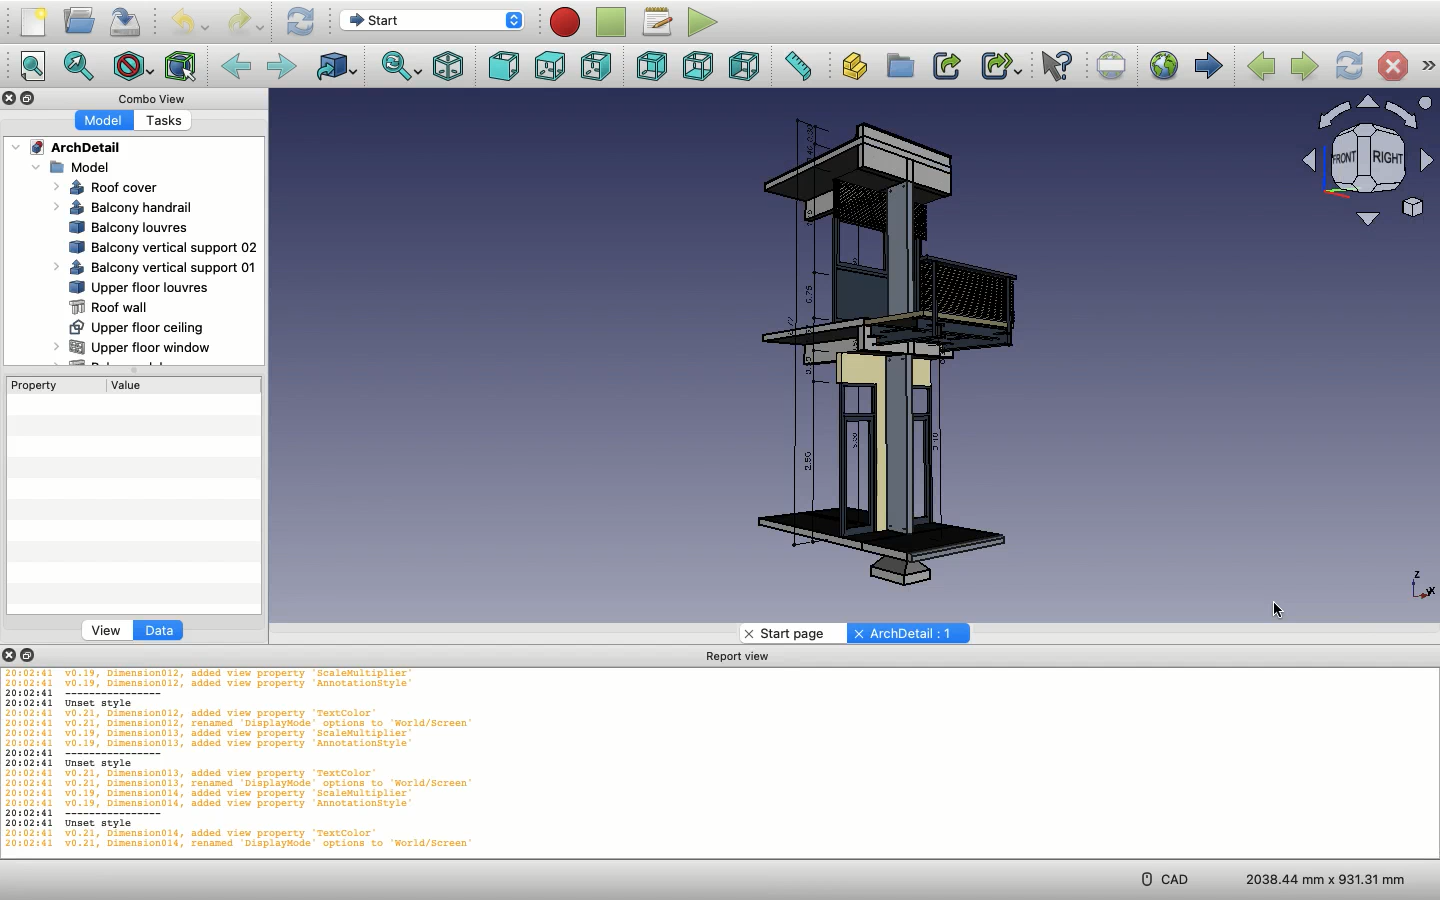 Image resolution: width=1440 pixels, height=900 pixels. Describe the element at coordinates (879, 349) in the screenshot. I see `Model` at that location.